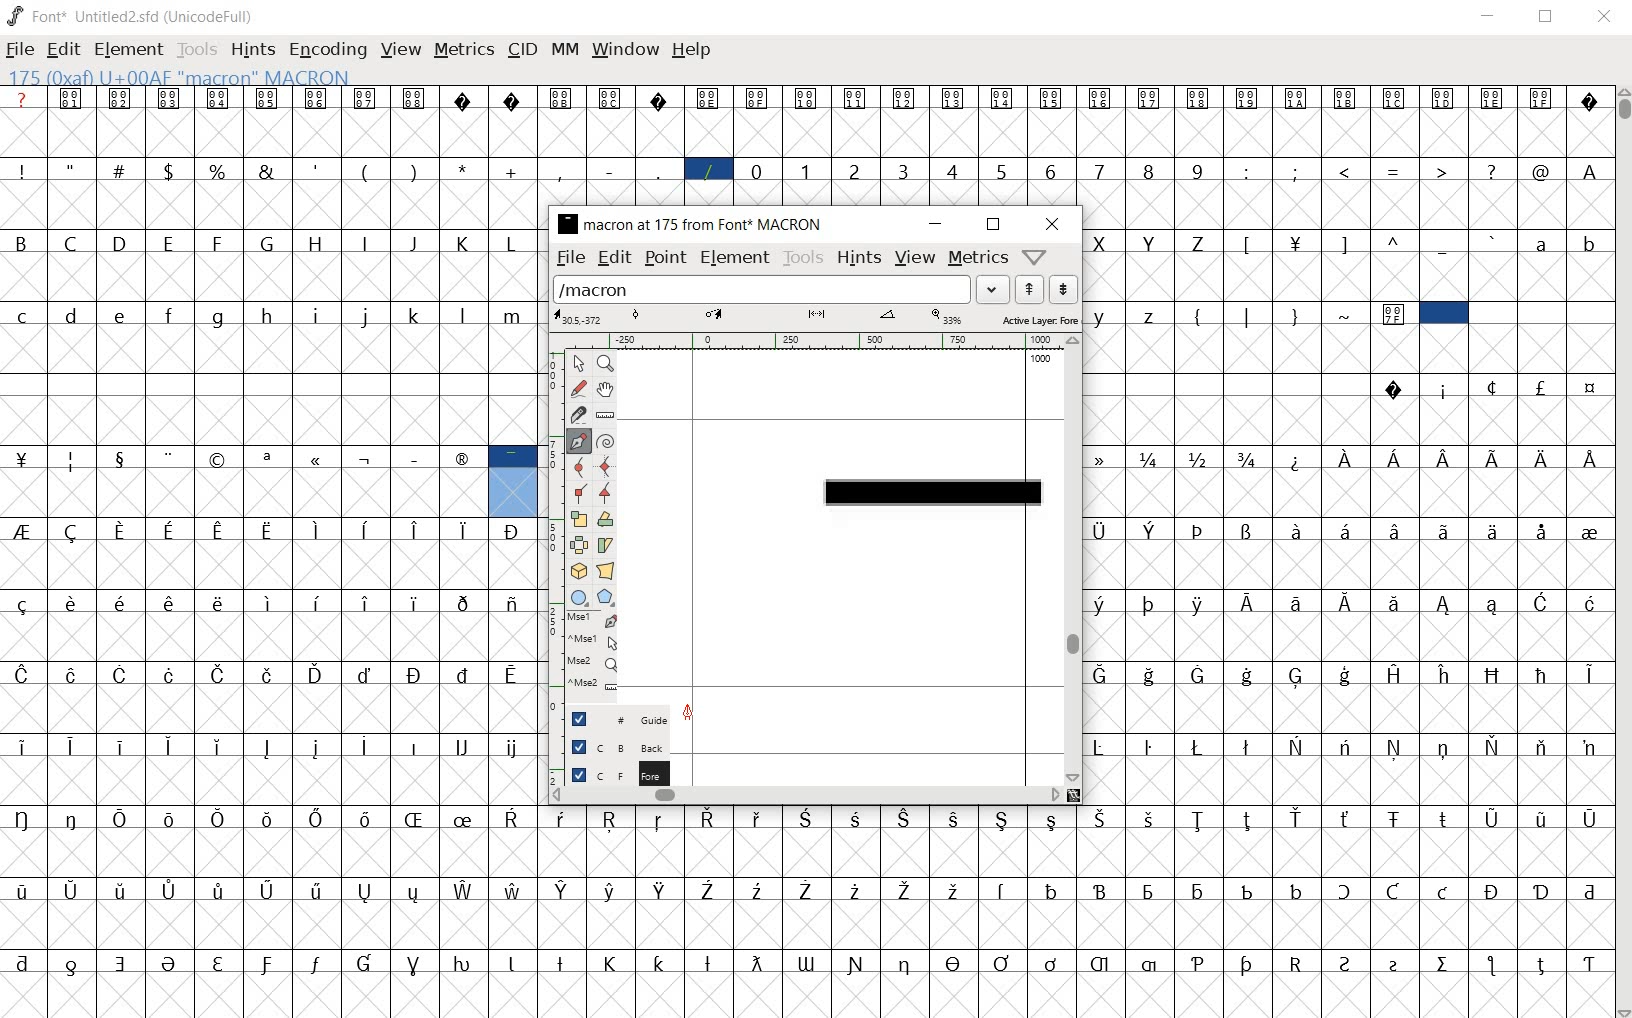 The image size is (1632, 1018). I want to click on Symbol, so click(1588, 459).